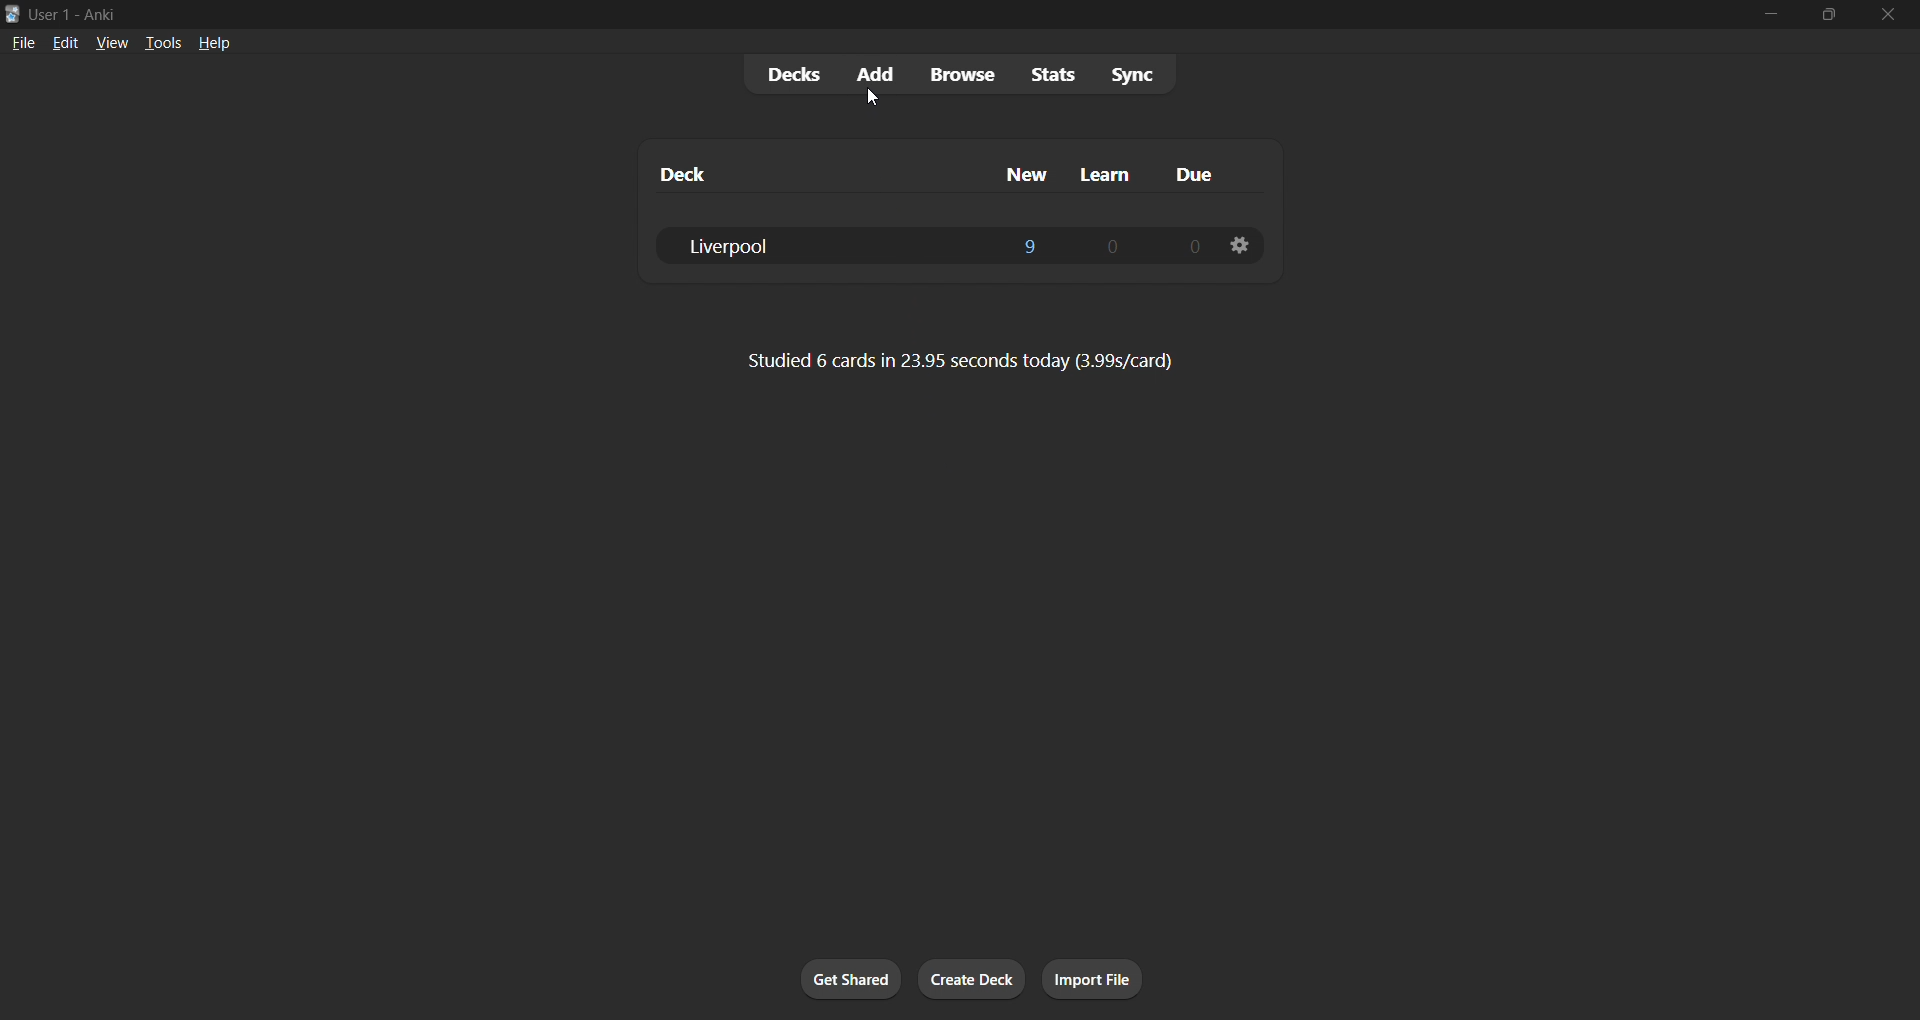 Image resolution: width=1920 pixels, height=1020 pixels. Describe the element at coordinates (25, 42) in the screenshot. I see `file` at that location.